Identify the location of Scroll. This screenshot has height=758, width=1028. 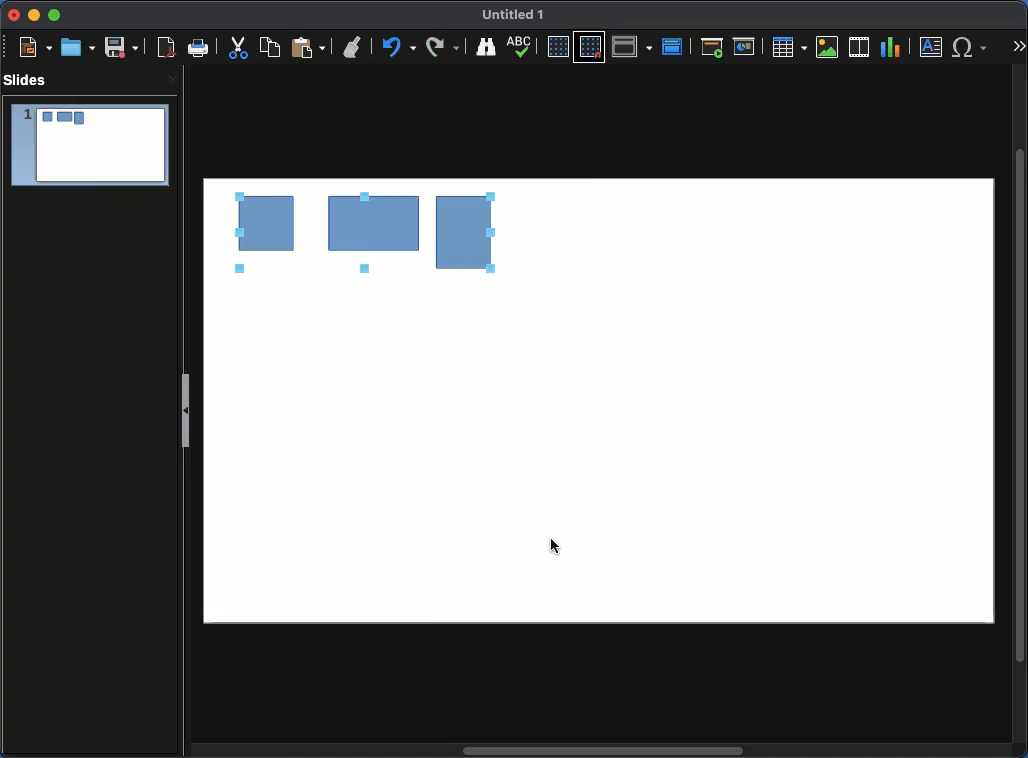
(1022, 404).